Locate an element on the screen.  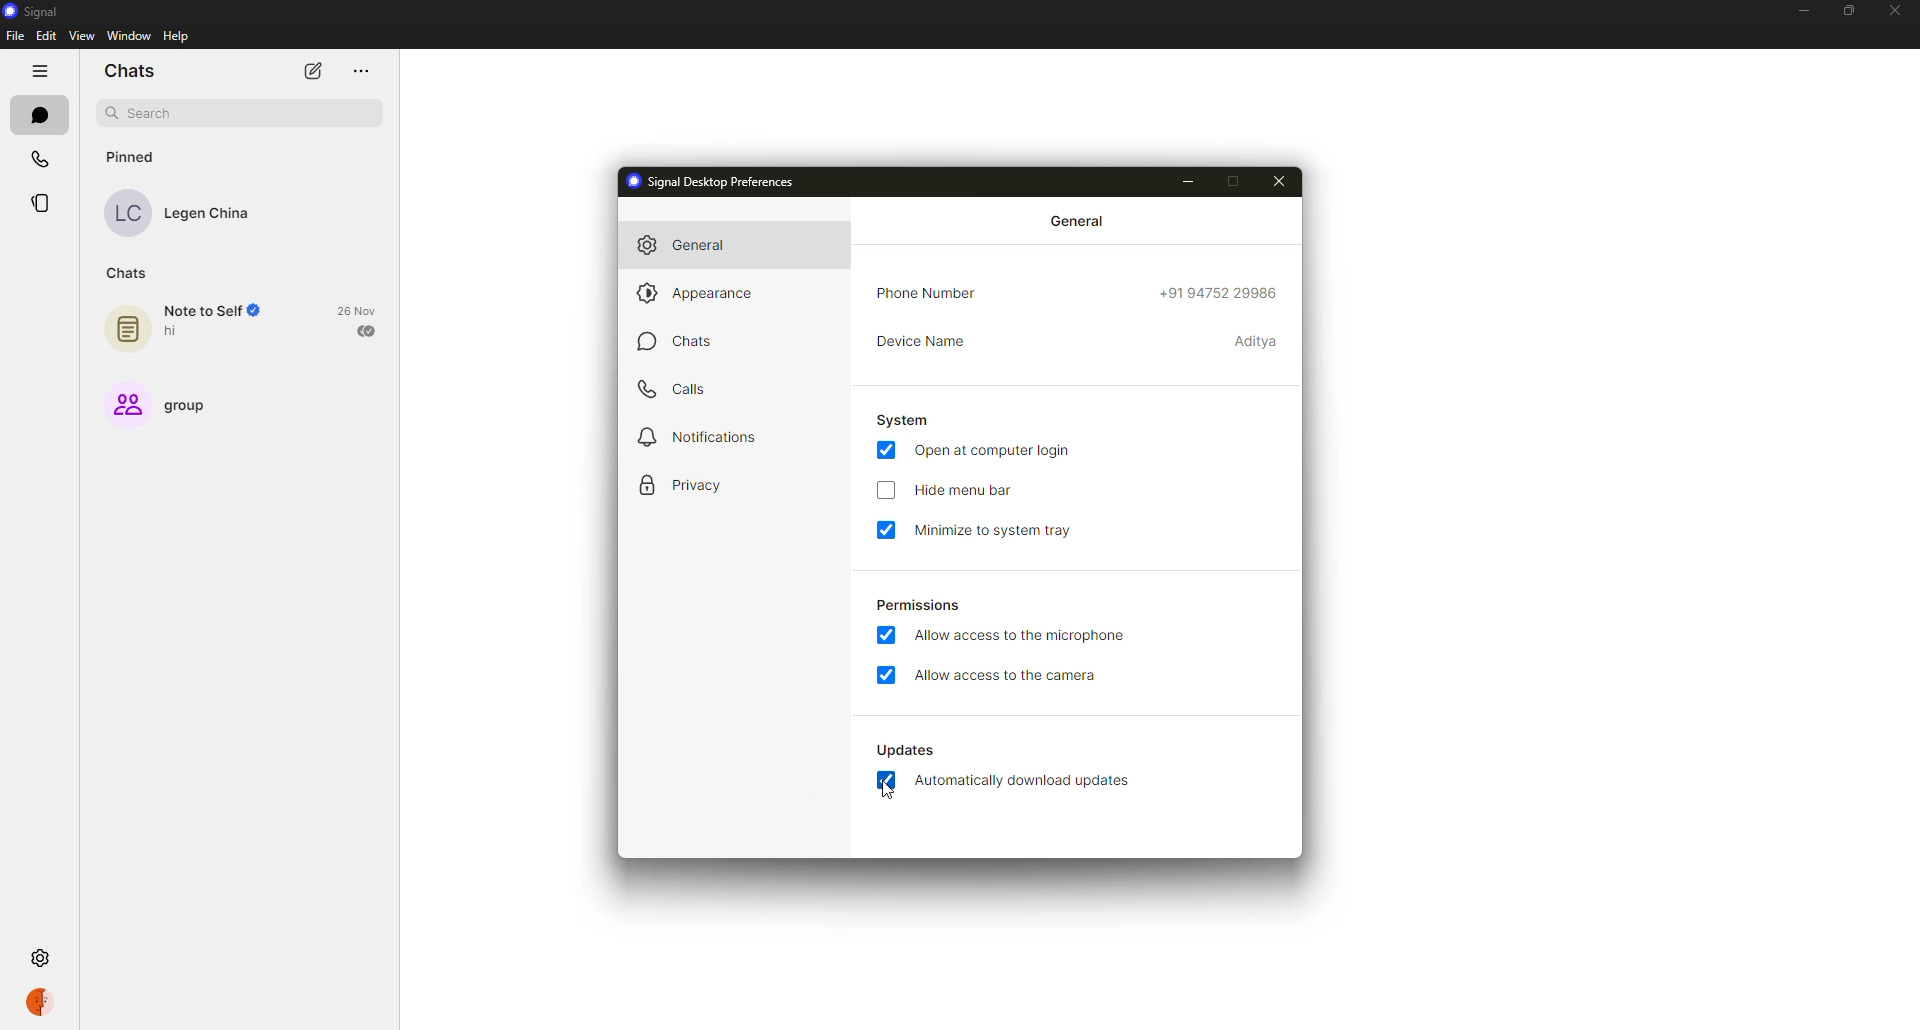
enabled is located at coordinates (886, 675).